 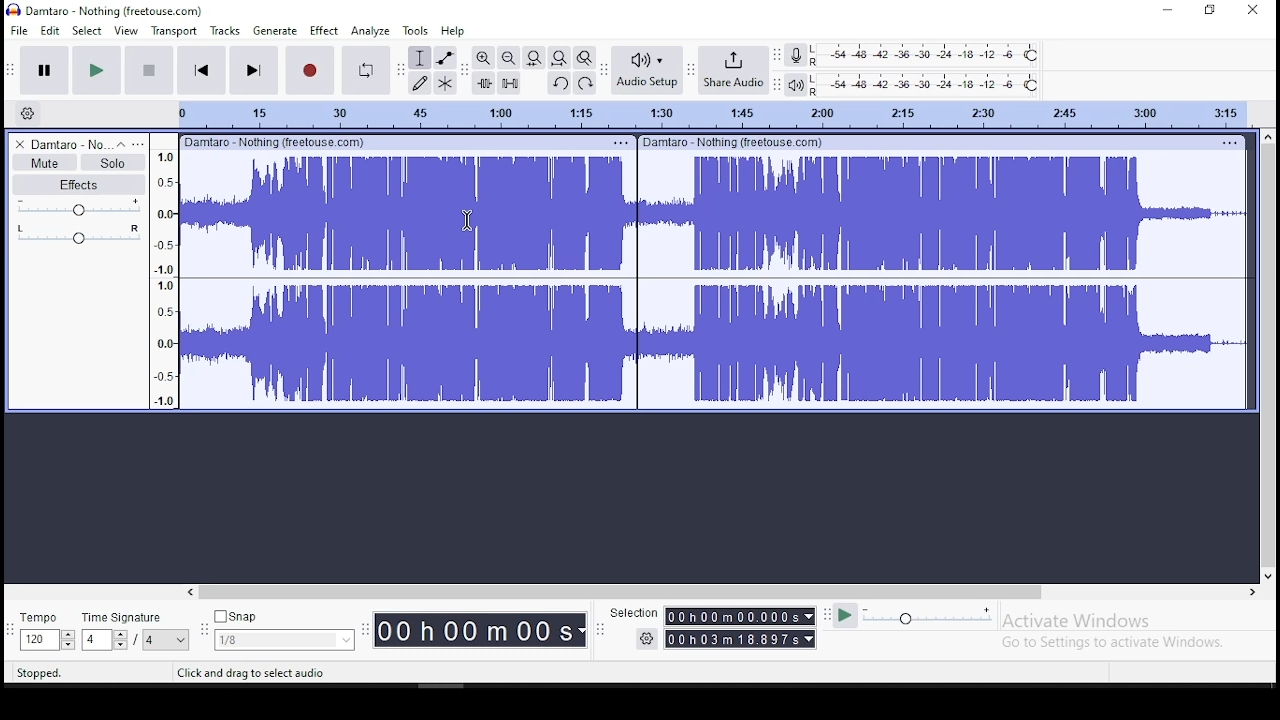 What do you see at coordinates (445, 83) in the screenshot?
I see `multi tool` at bounding box center [445, 83].